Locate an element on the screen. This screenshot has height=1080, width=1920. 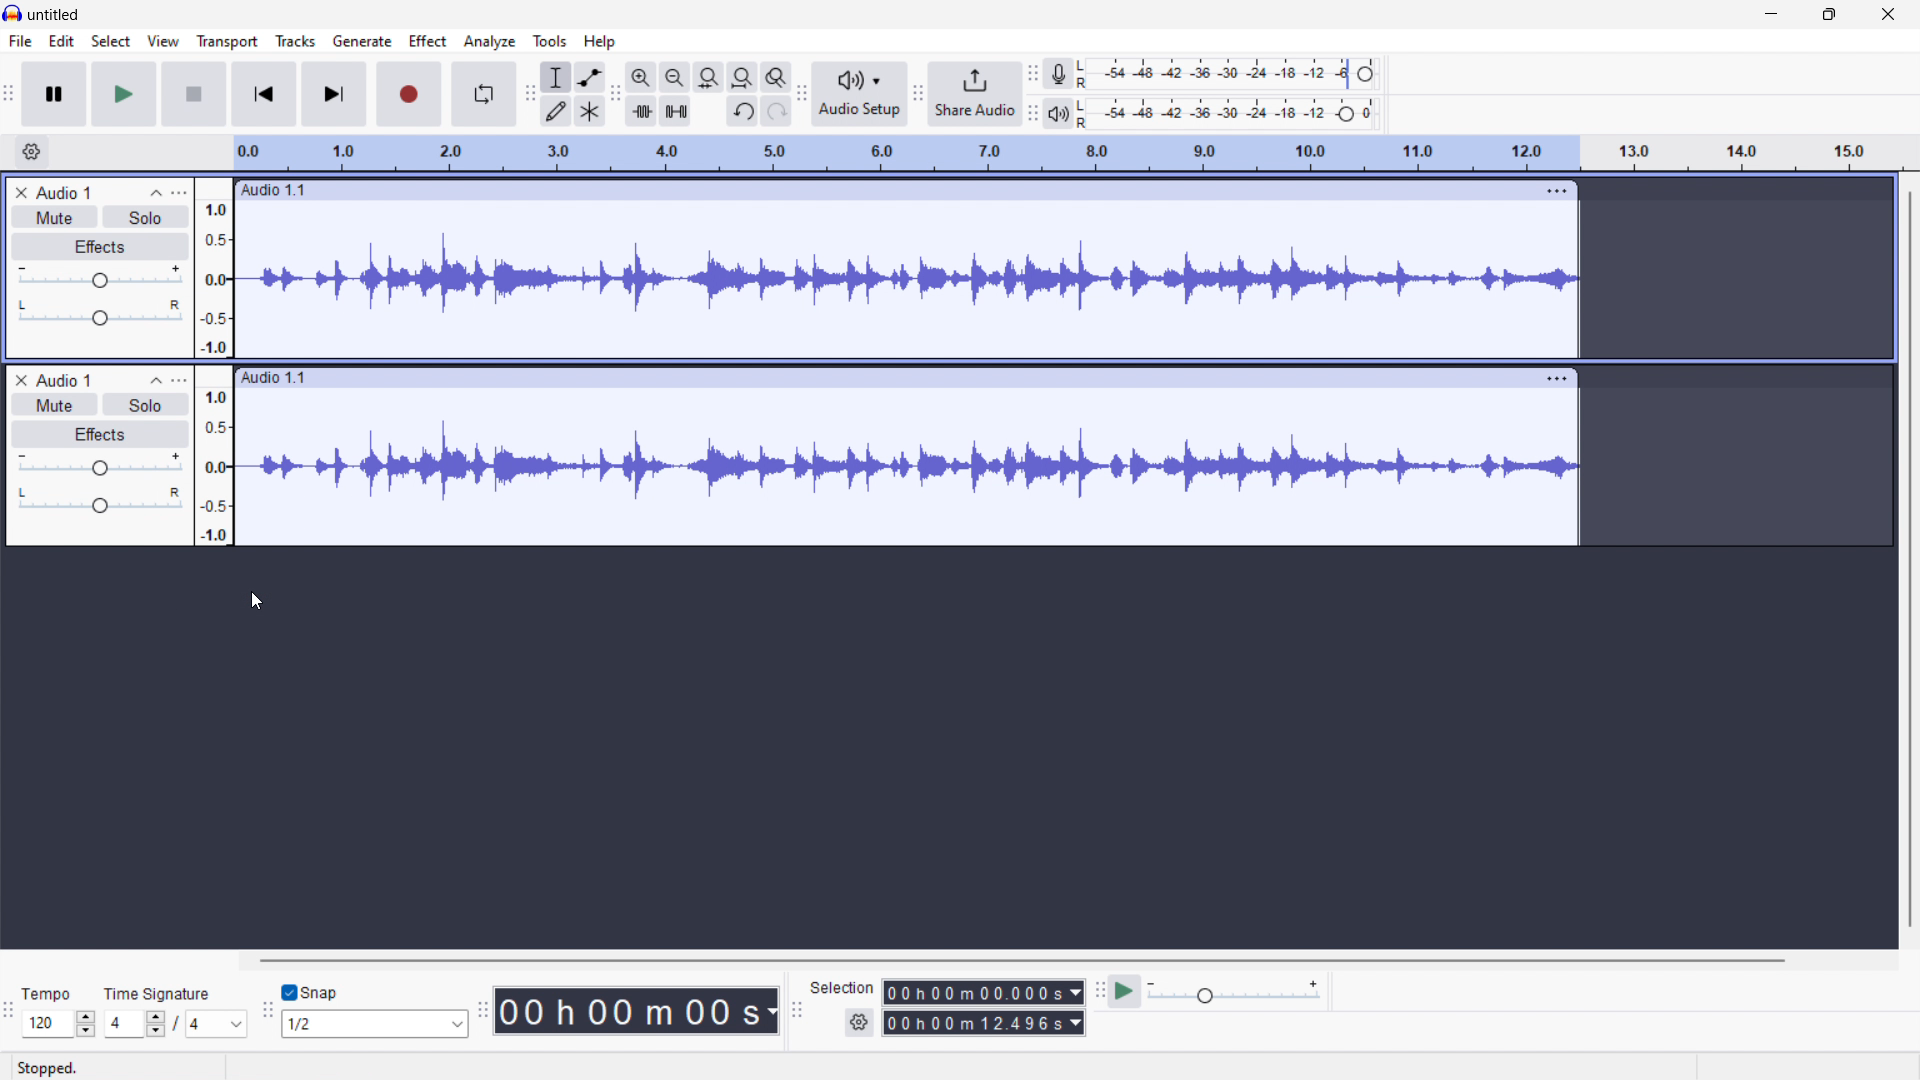
effects is located at coordinates (100, 247).